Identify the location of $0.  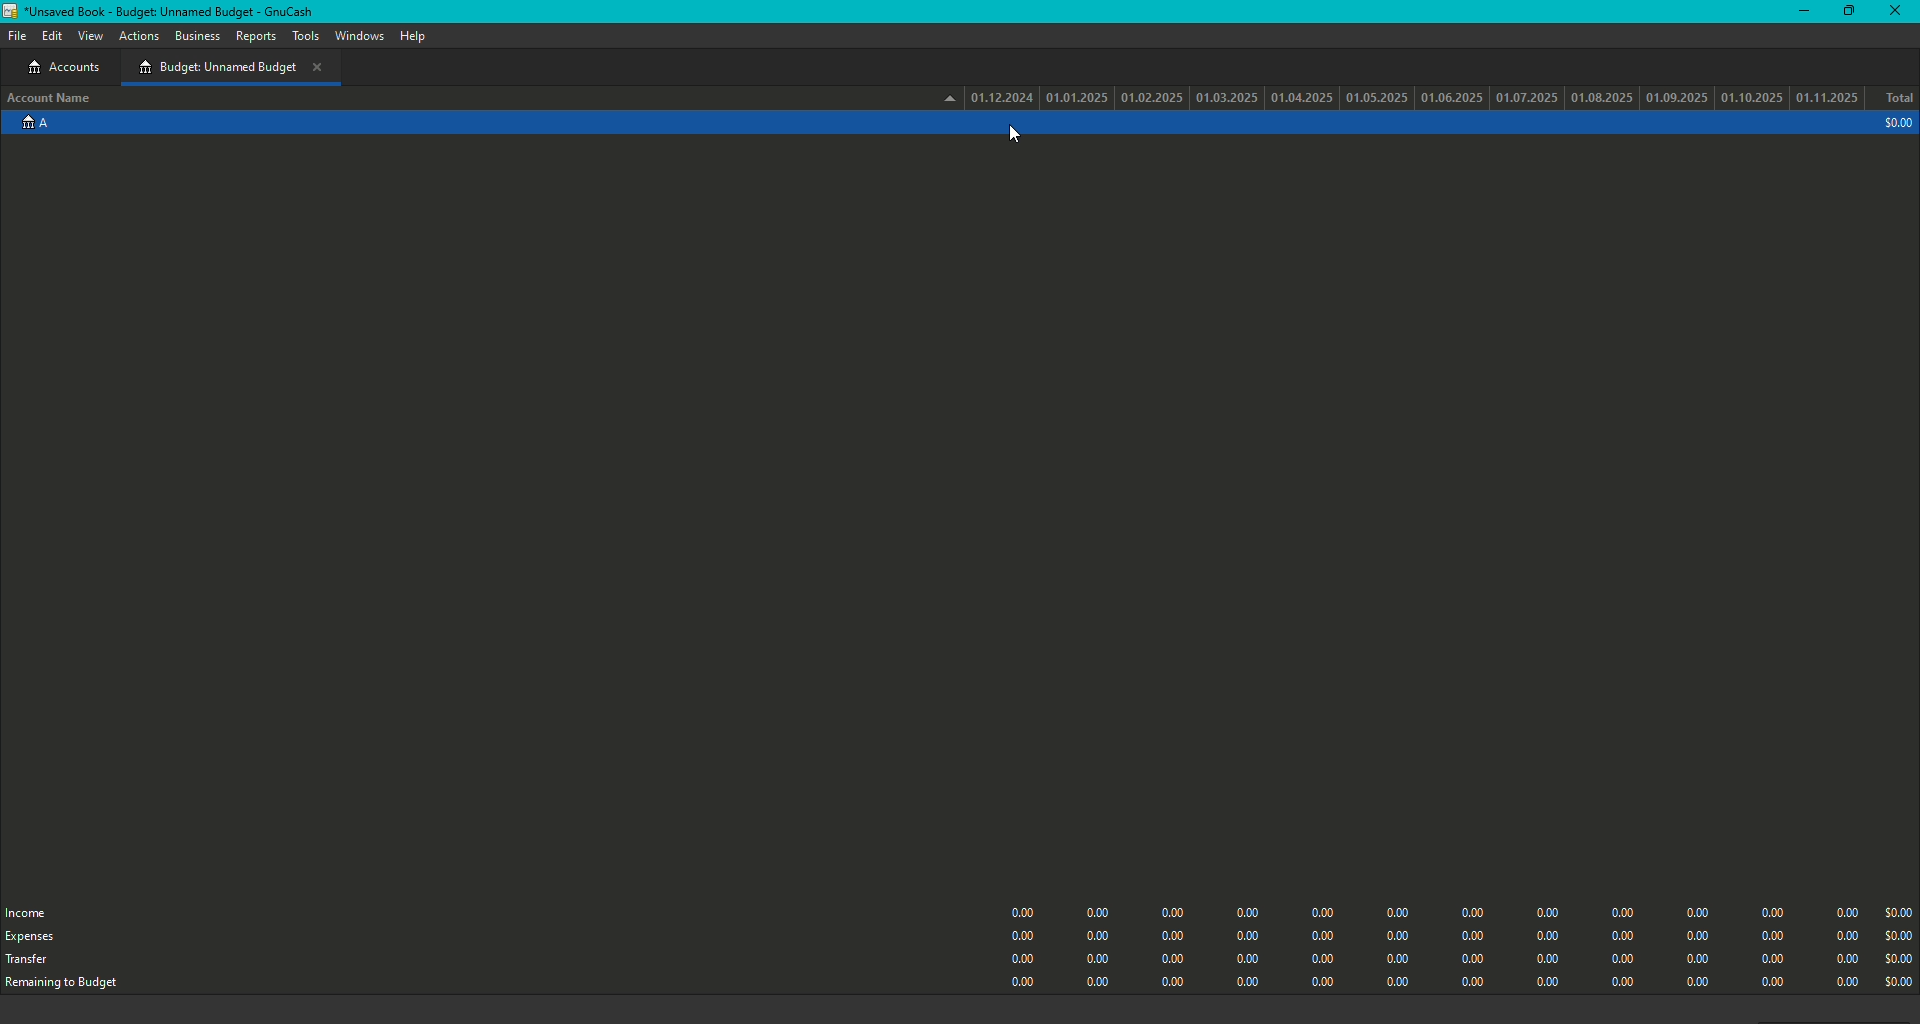
(1894, 124).